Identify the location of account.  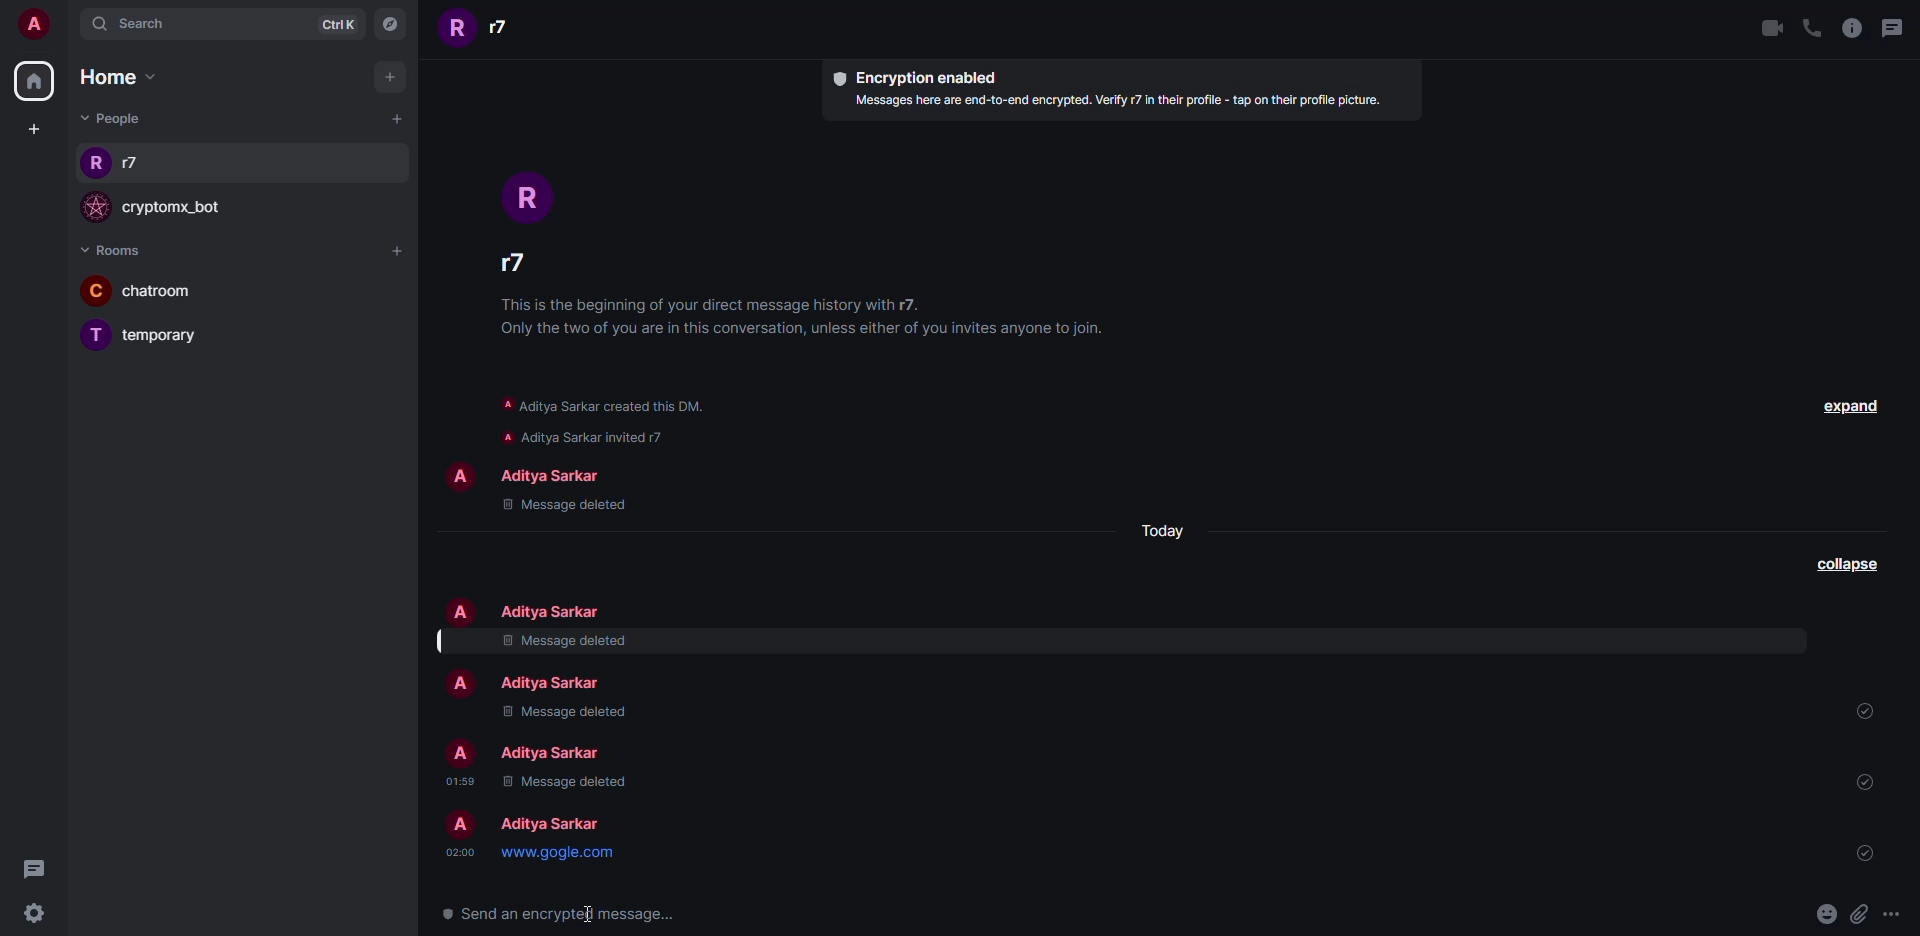
(39, 27).